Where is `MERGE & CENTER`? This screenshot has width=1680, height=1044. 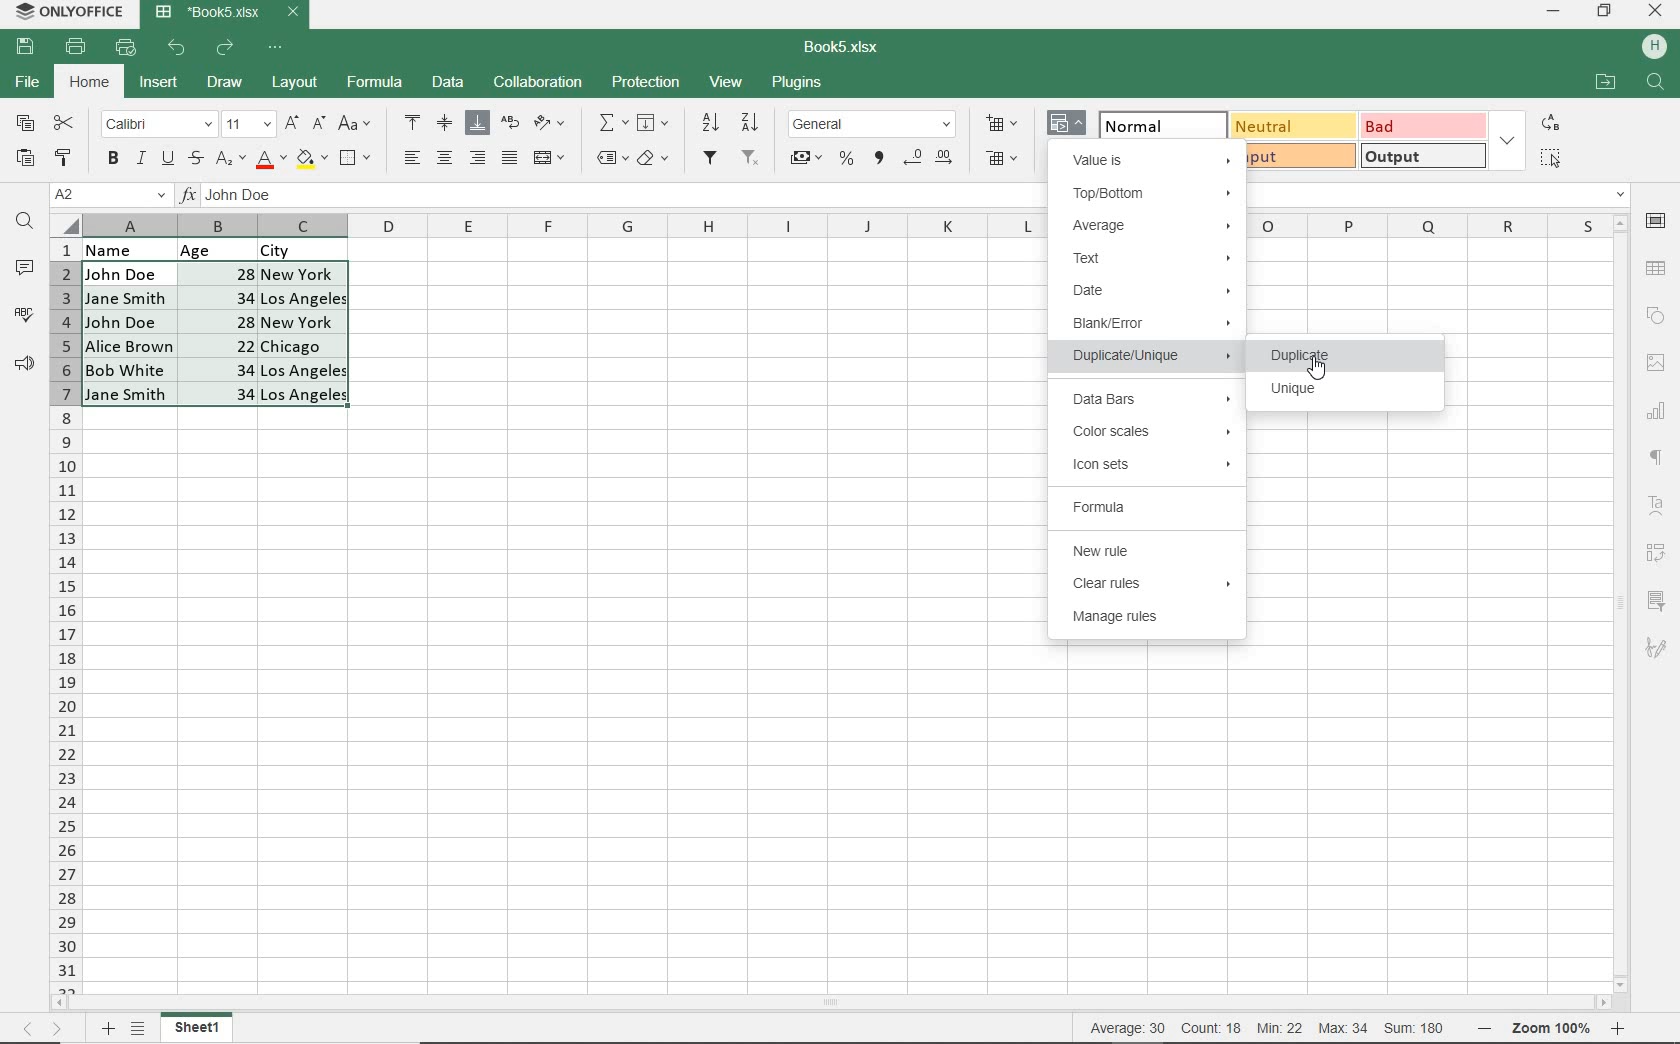
MERGE & CENTER is located at coordinates (550, 158).